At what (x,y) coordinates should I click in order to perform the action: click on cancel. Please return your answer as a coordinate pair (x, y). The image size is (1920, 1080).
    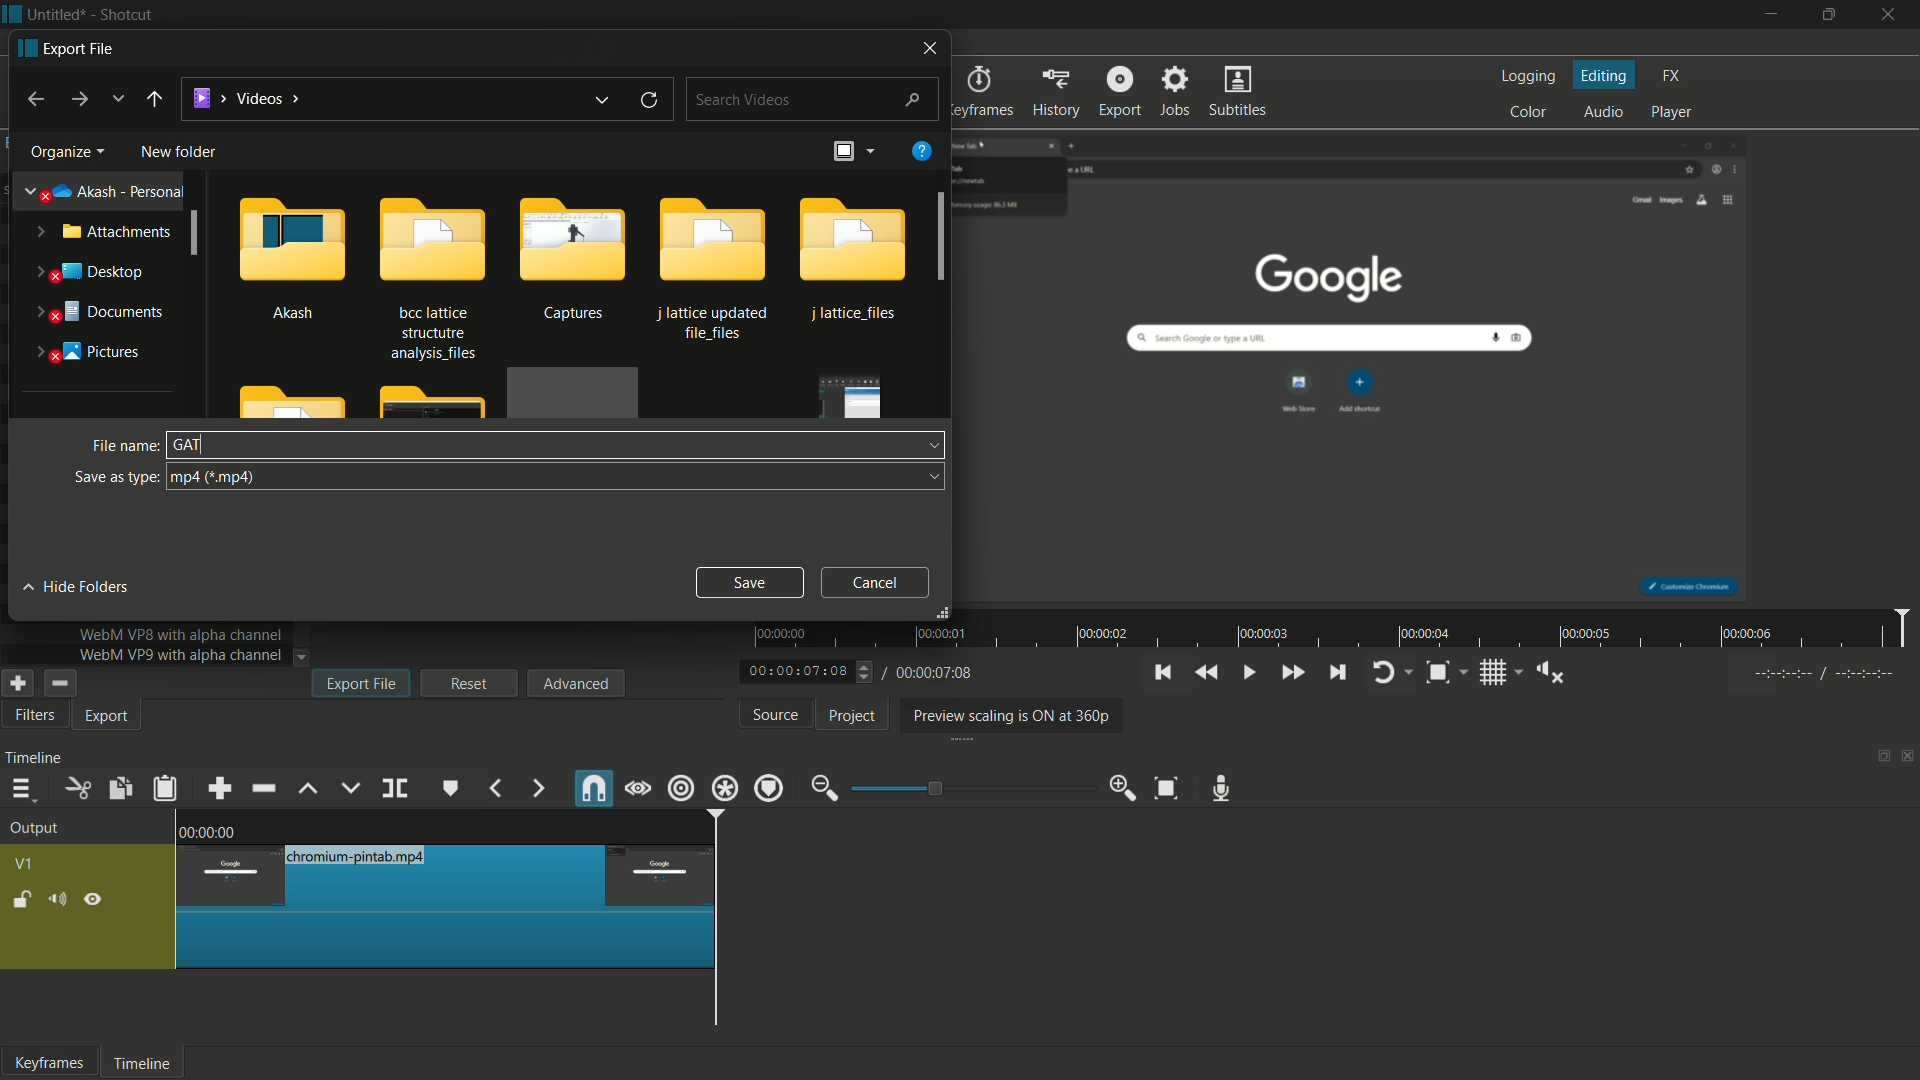
    Looking at the image, I should click on (877, 582).